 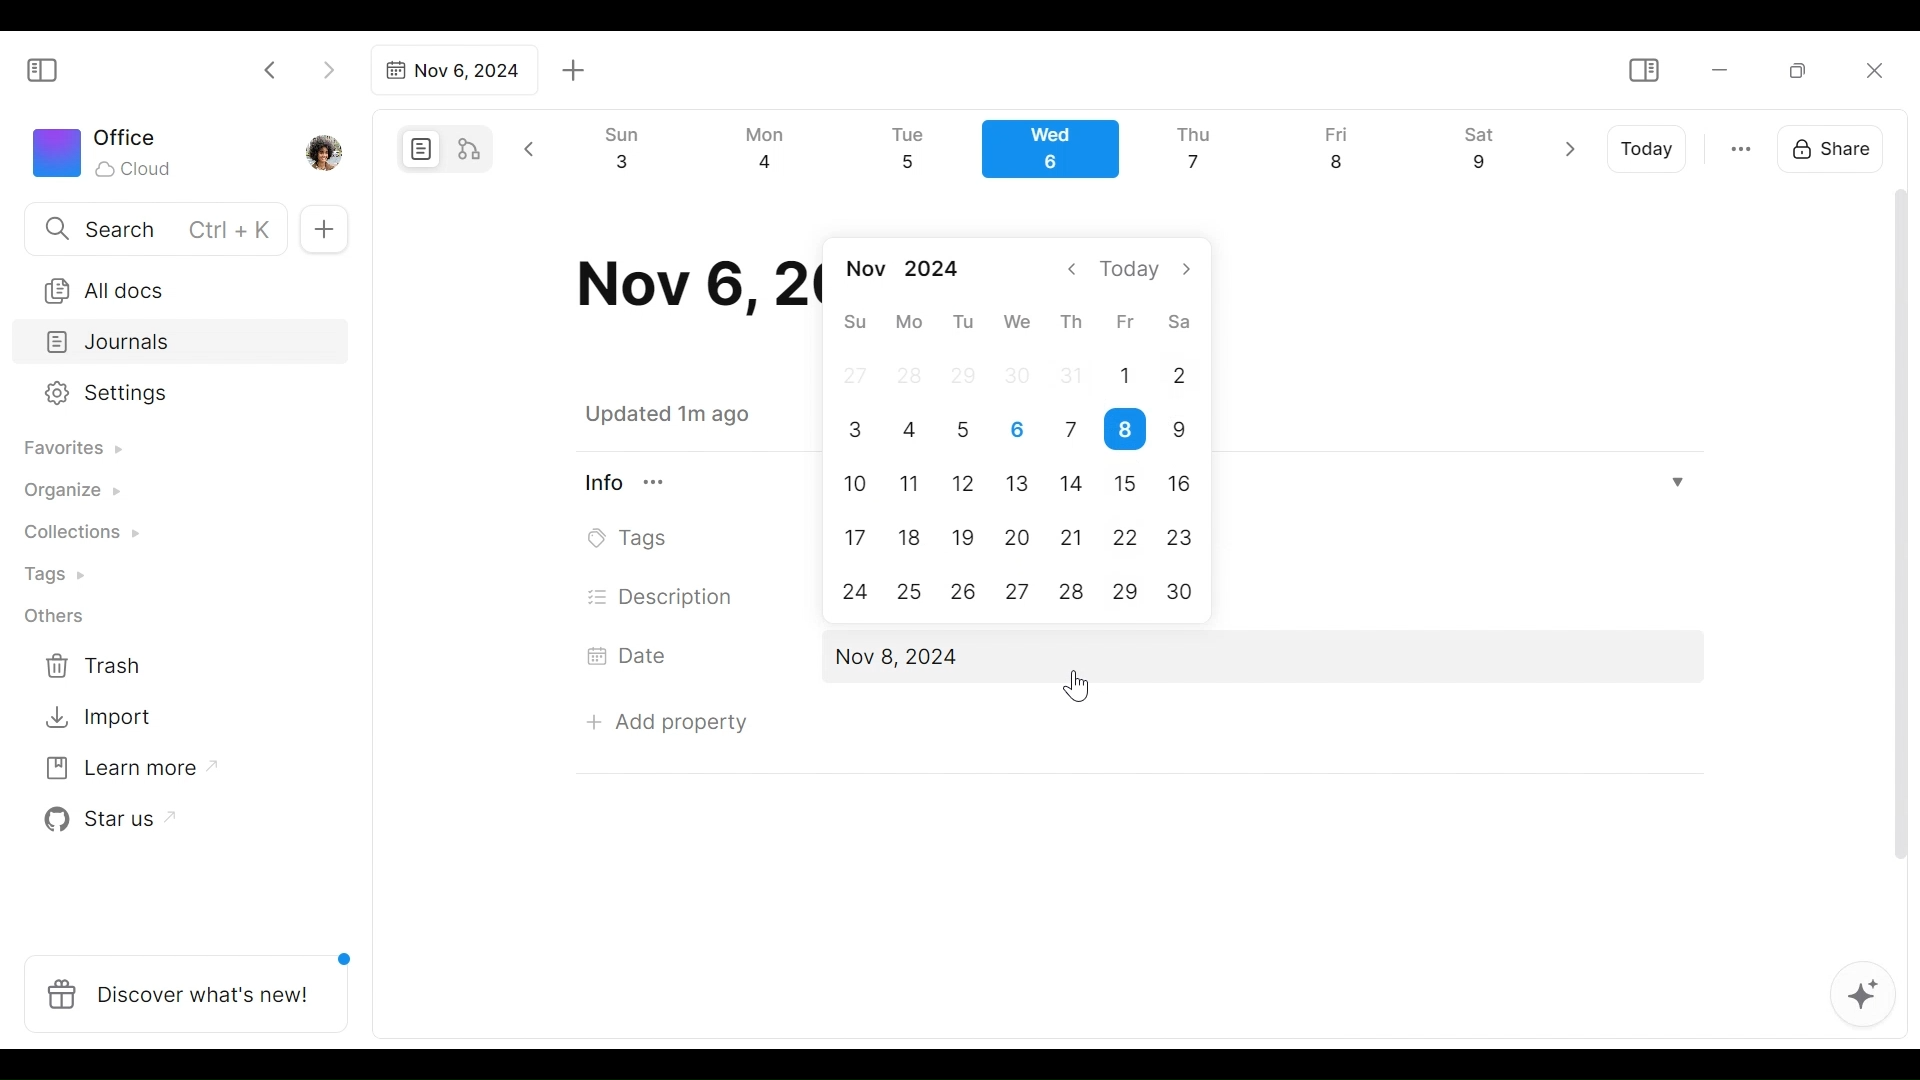 I want to click on View Information, so click(x=637, y=482).